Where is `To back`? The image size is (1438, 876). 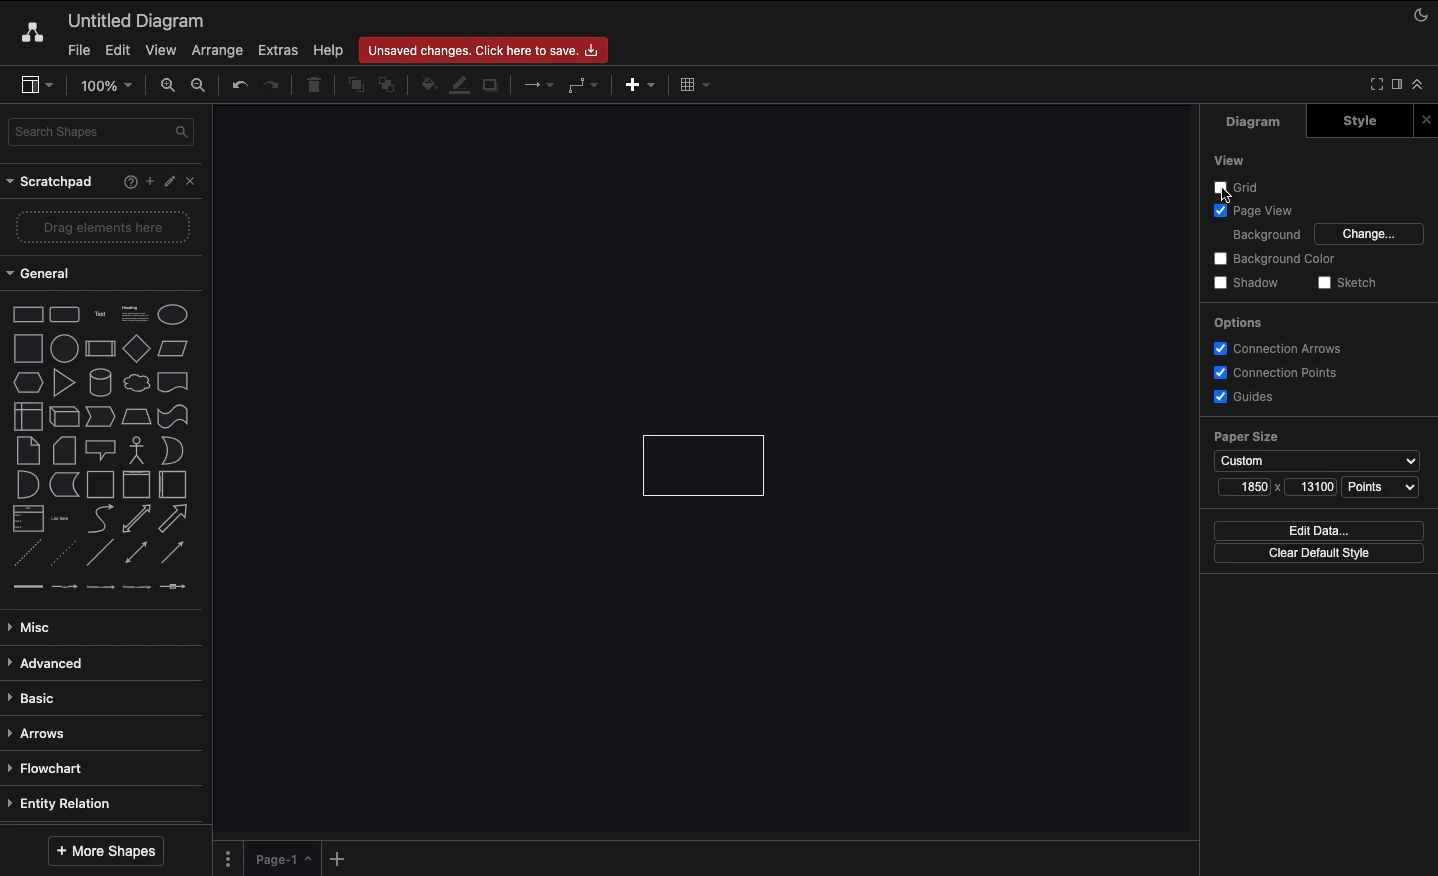
To back is located at coordinates (387, 88).